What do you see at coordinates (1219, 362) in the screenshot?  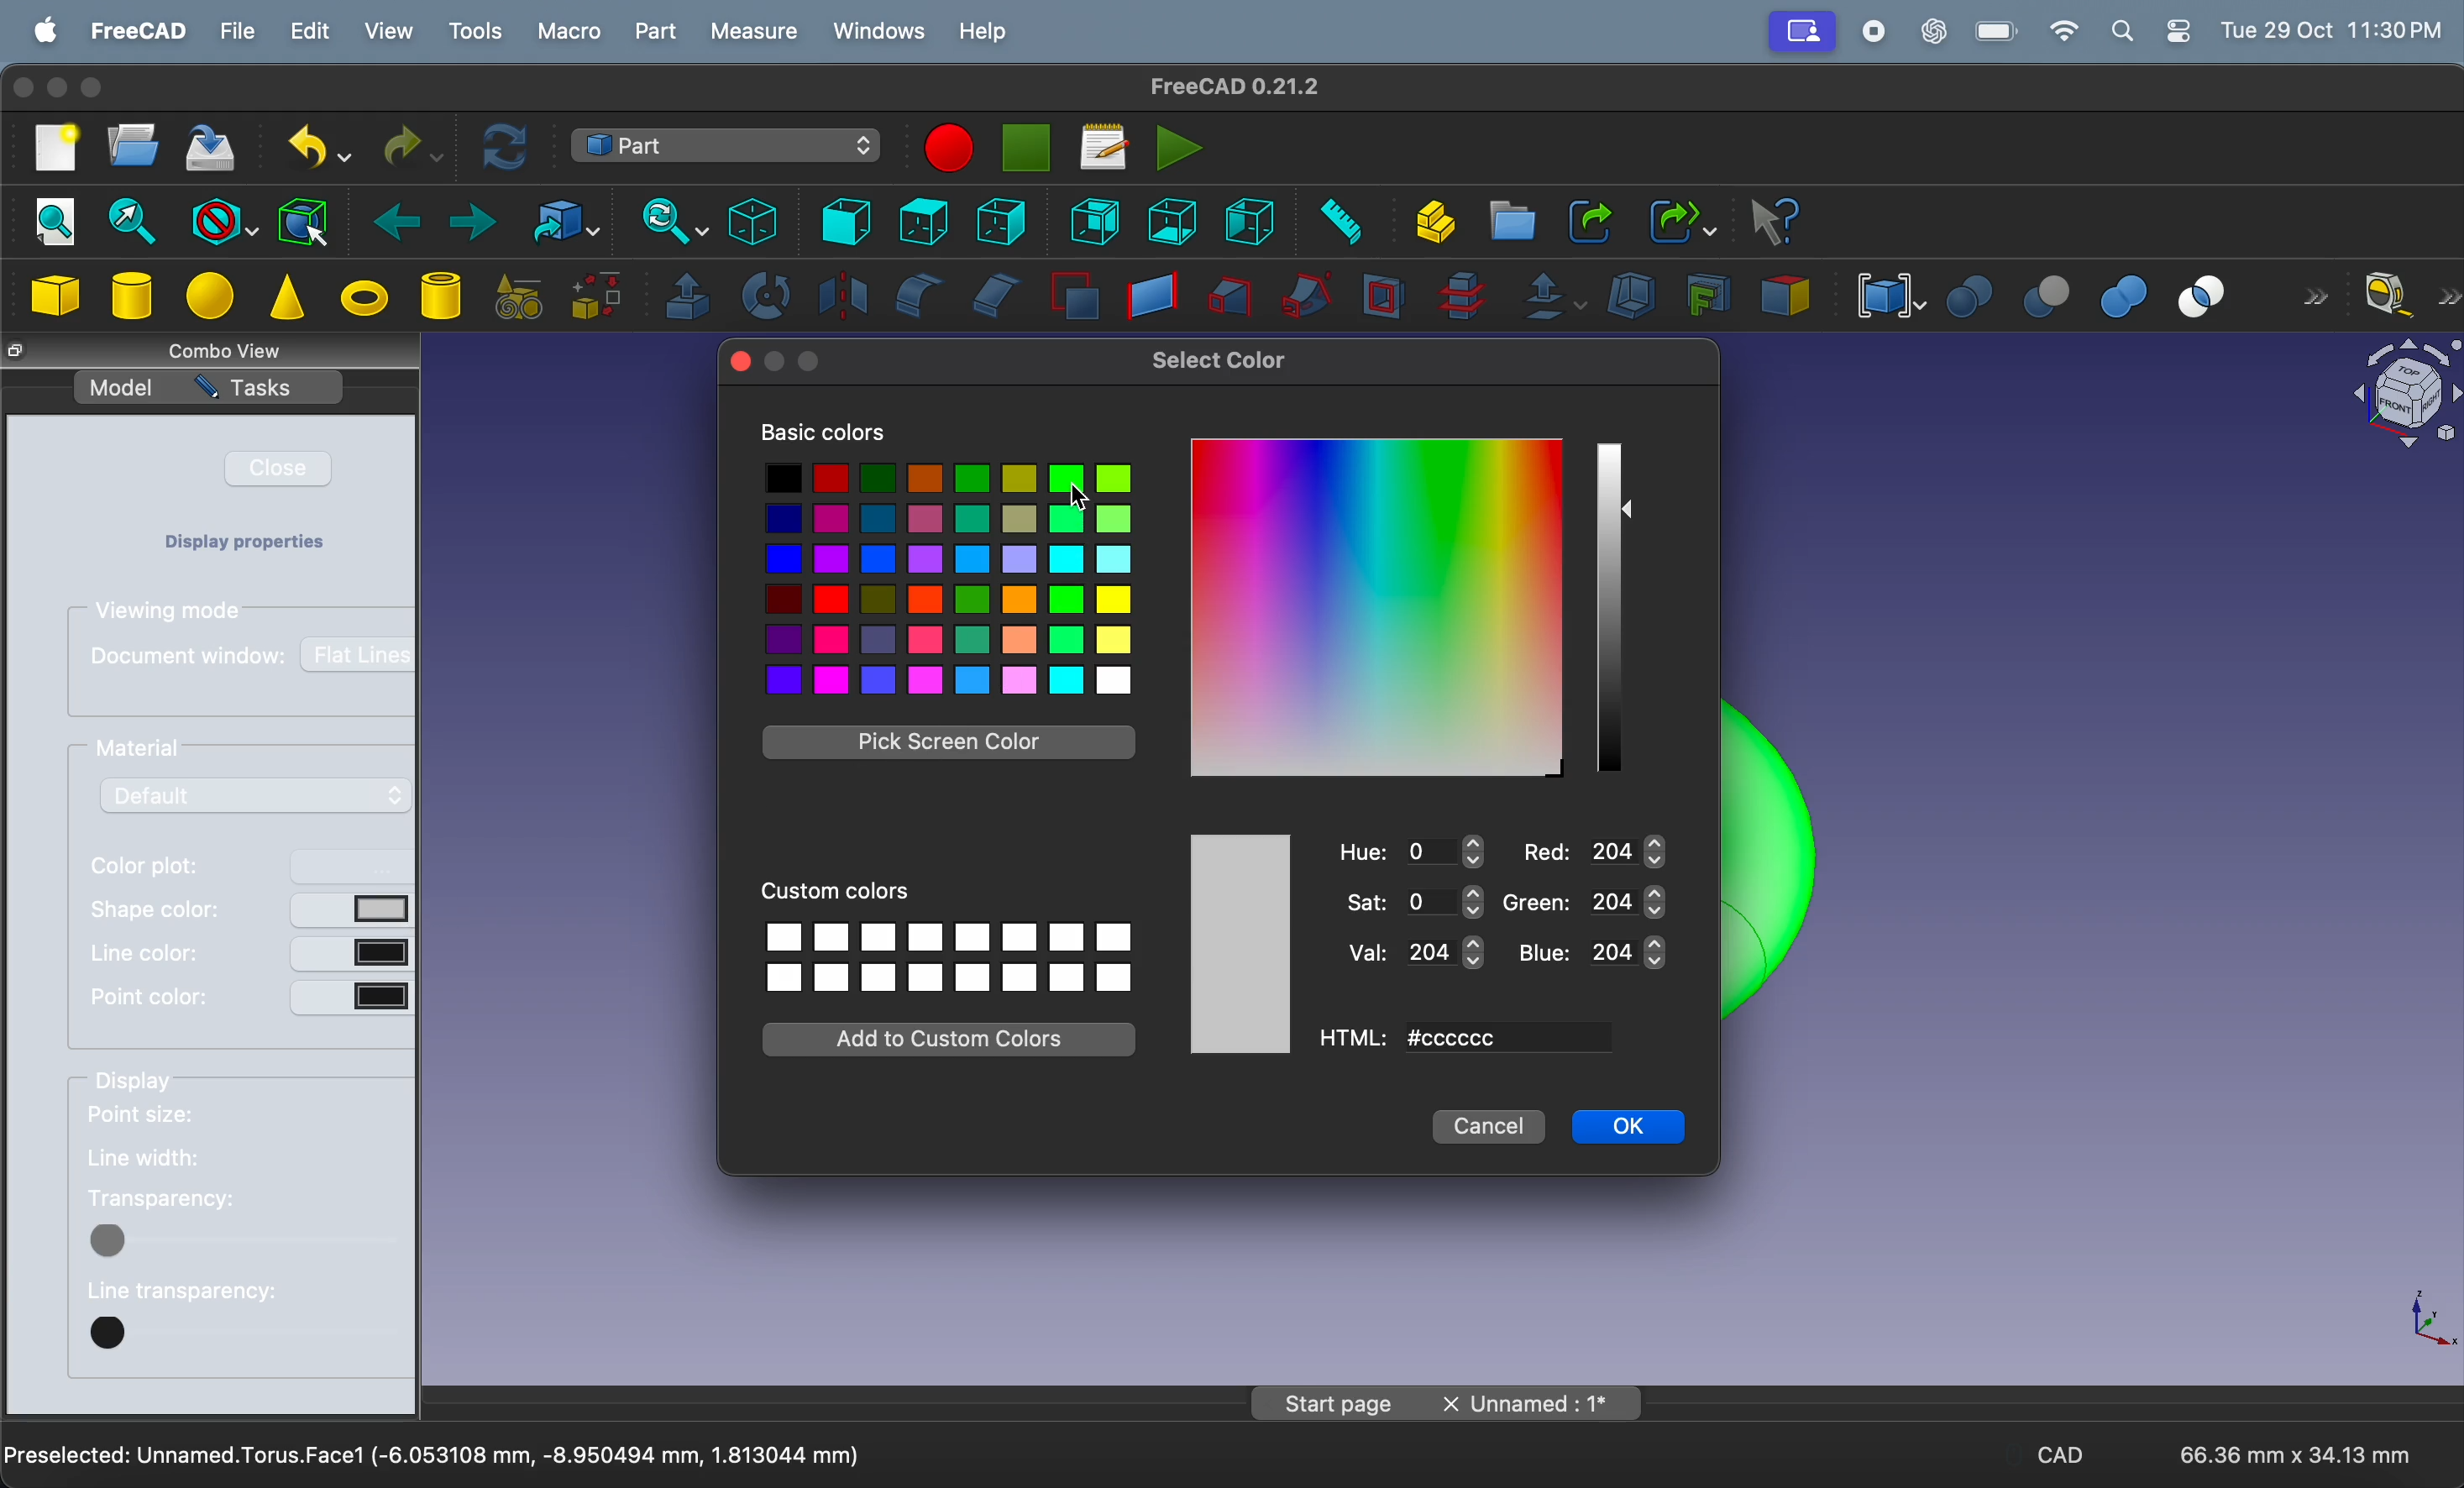 I see `Select color` at bounding box center [1219, 362].